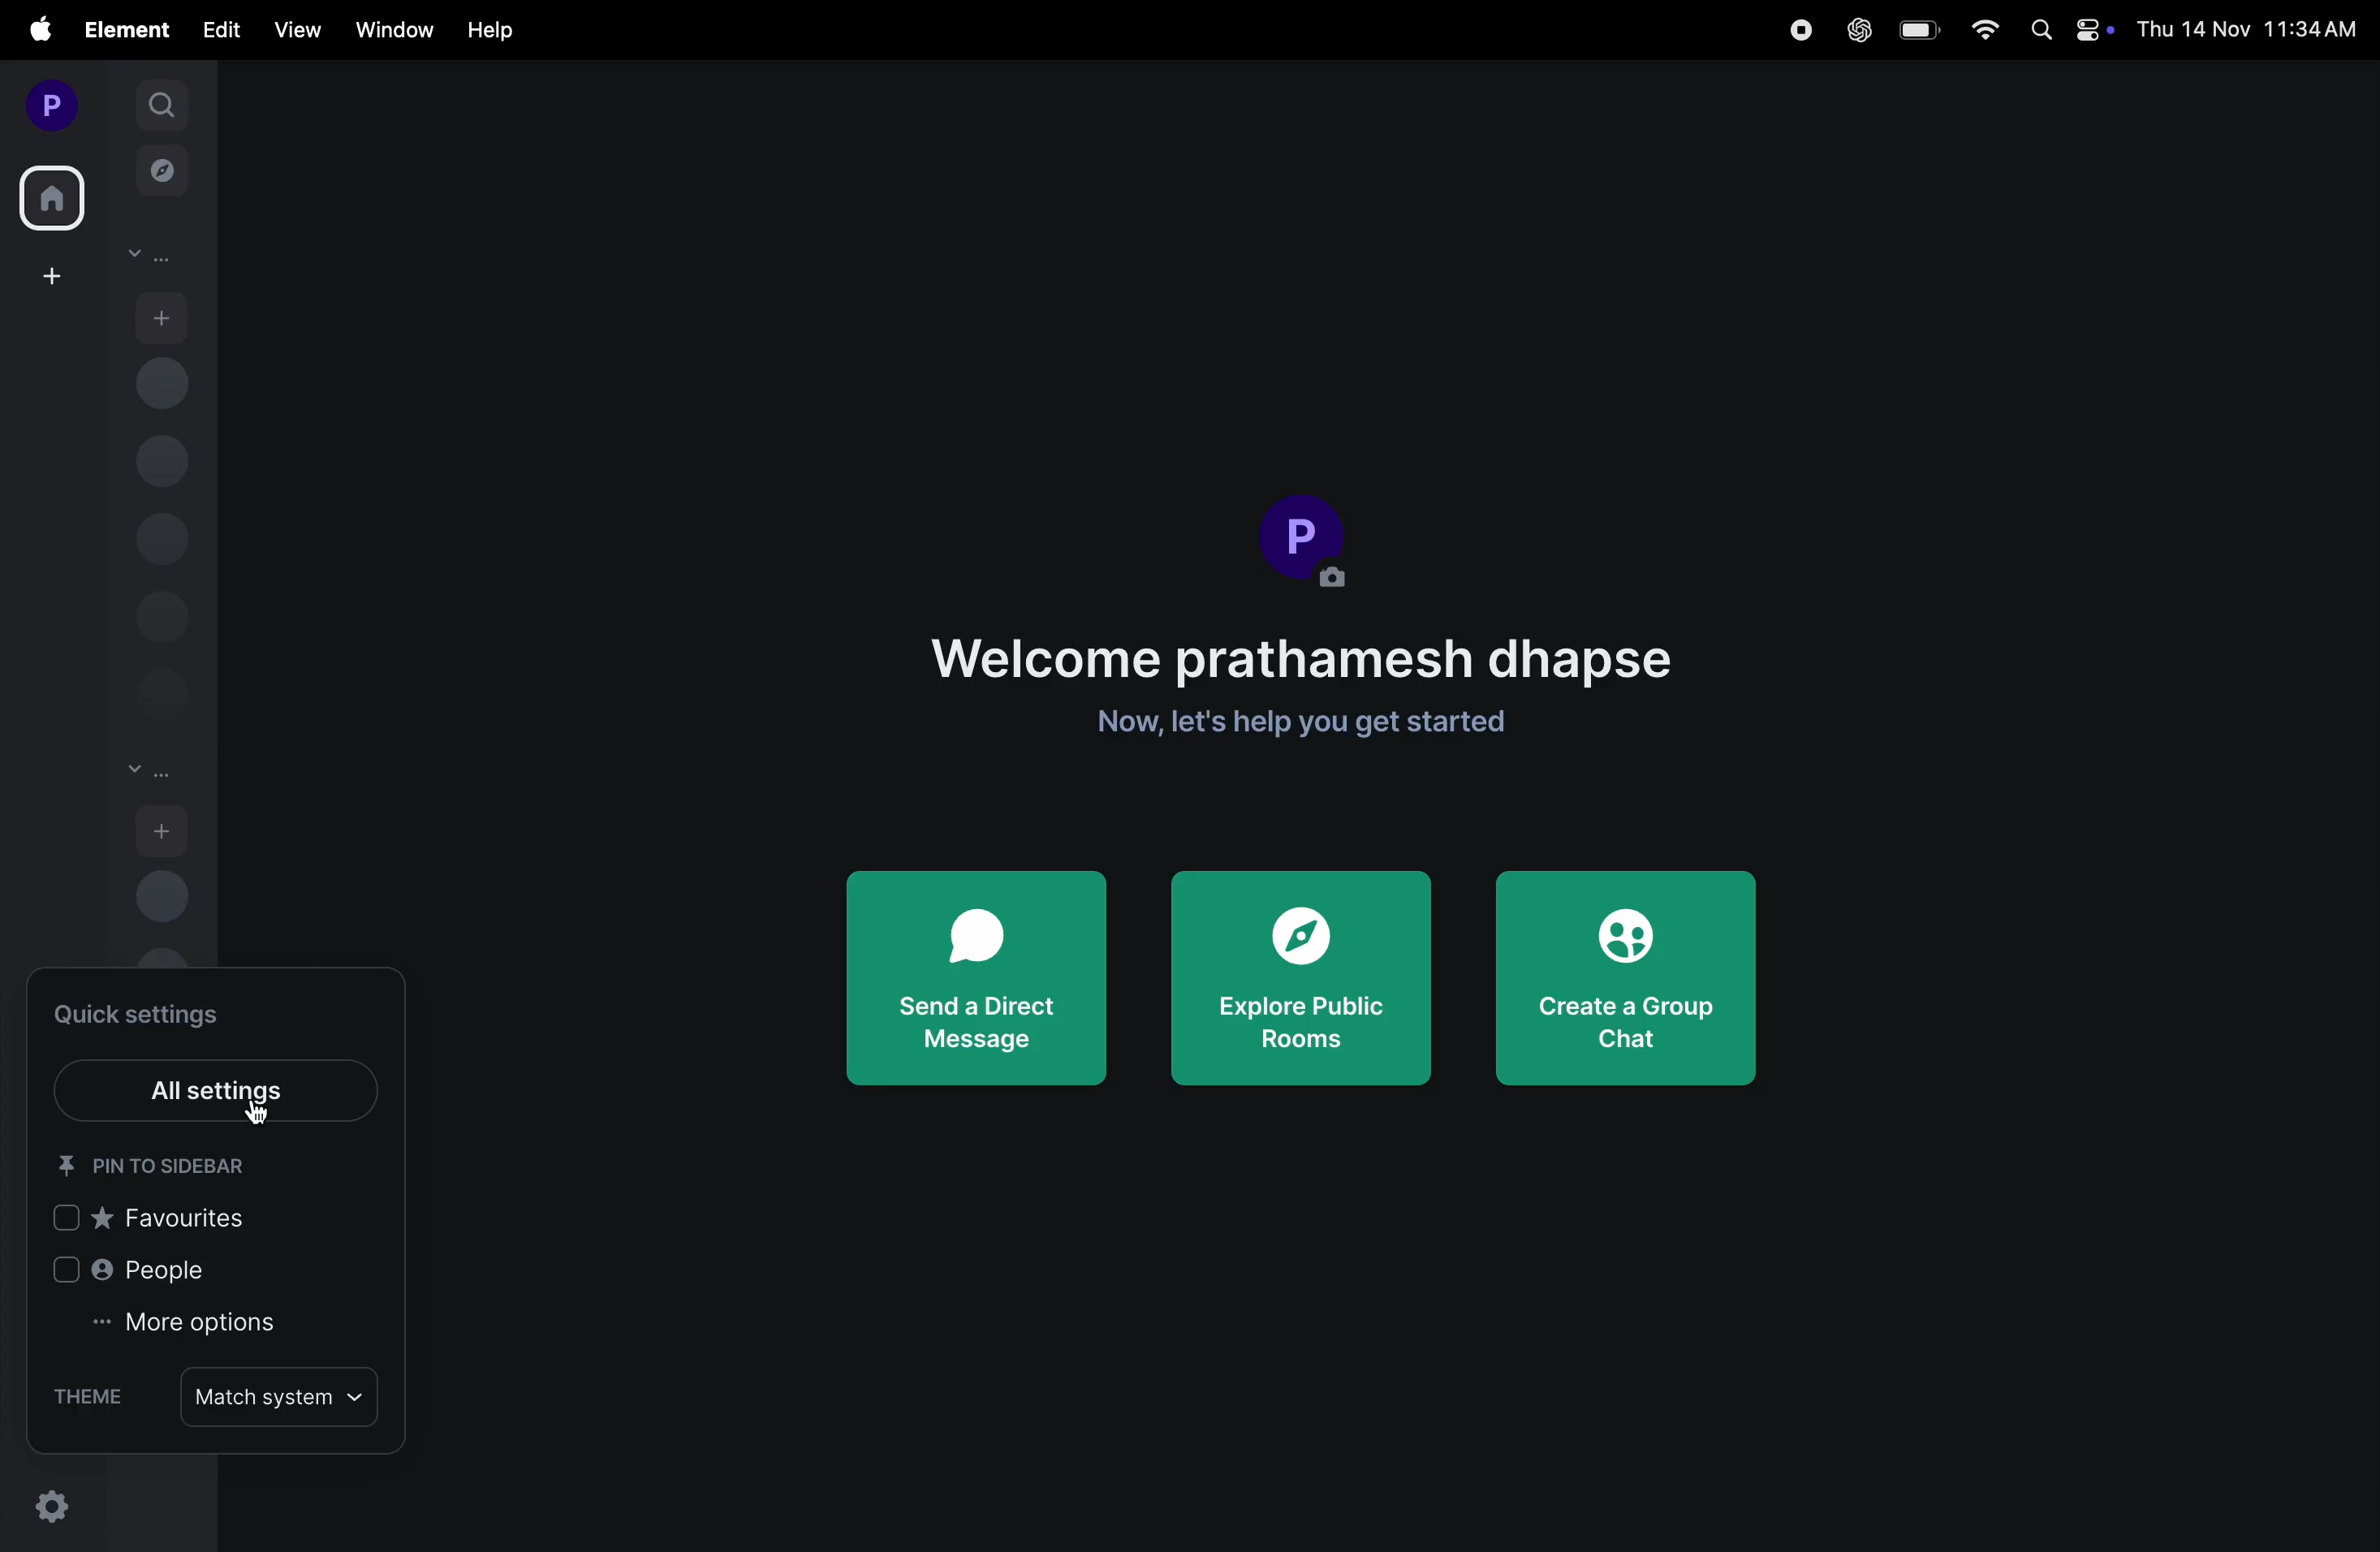 Image resolution: width=2380 pixels, height=1552 pixels. Describe the element at coordinates (146, 1277) in the screenshot. I see `people` at that location.